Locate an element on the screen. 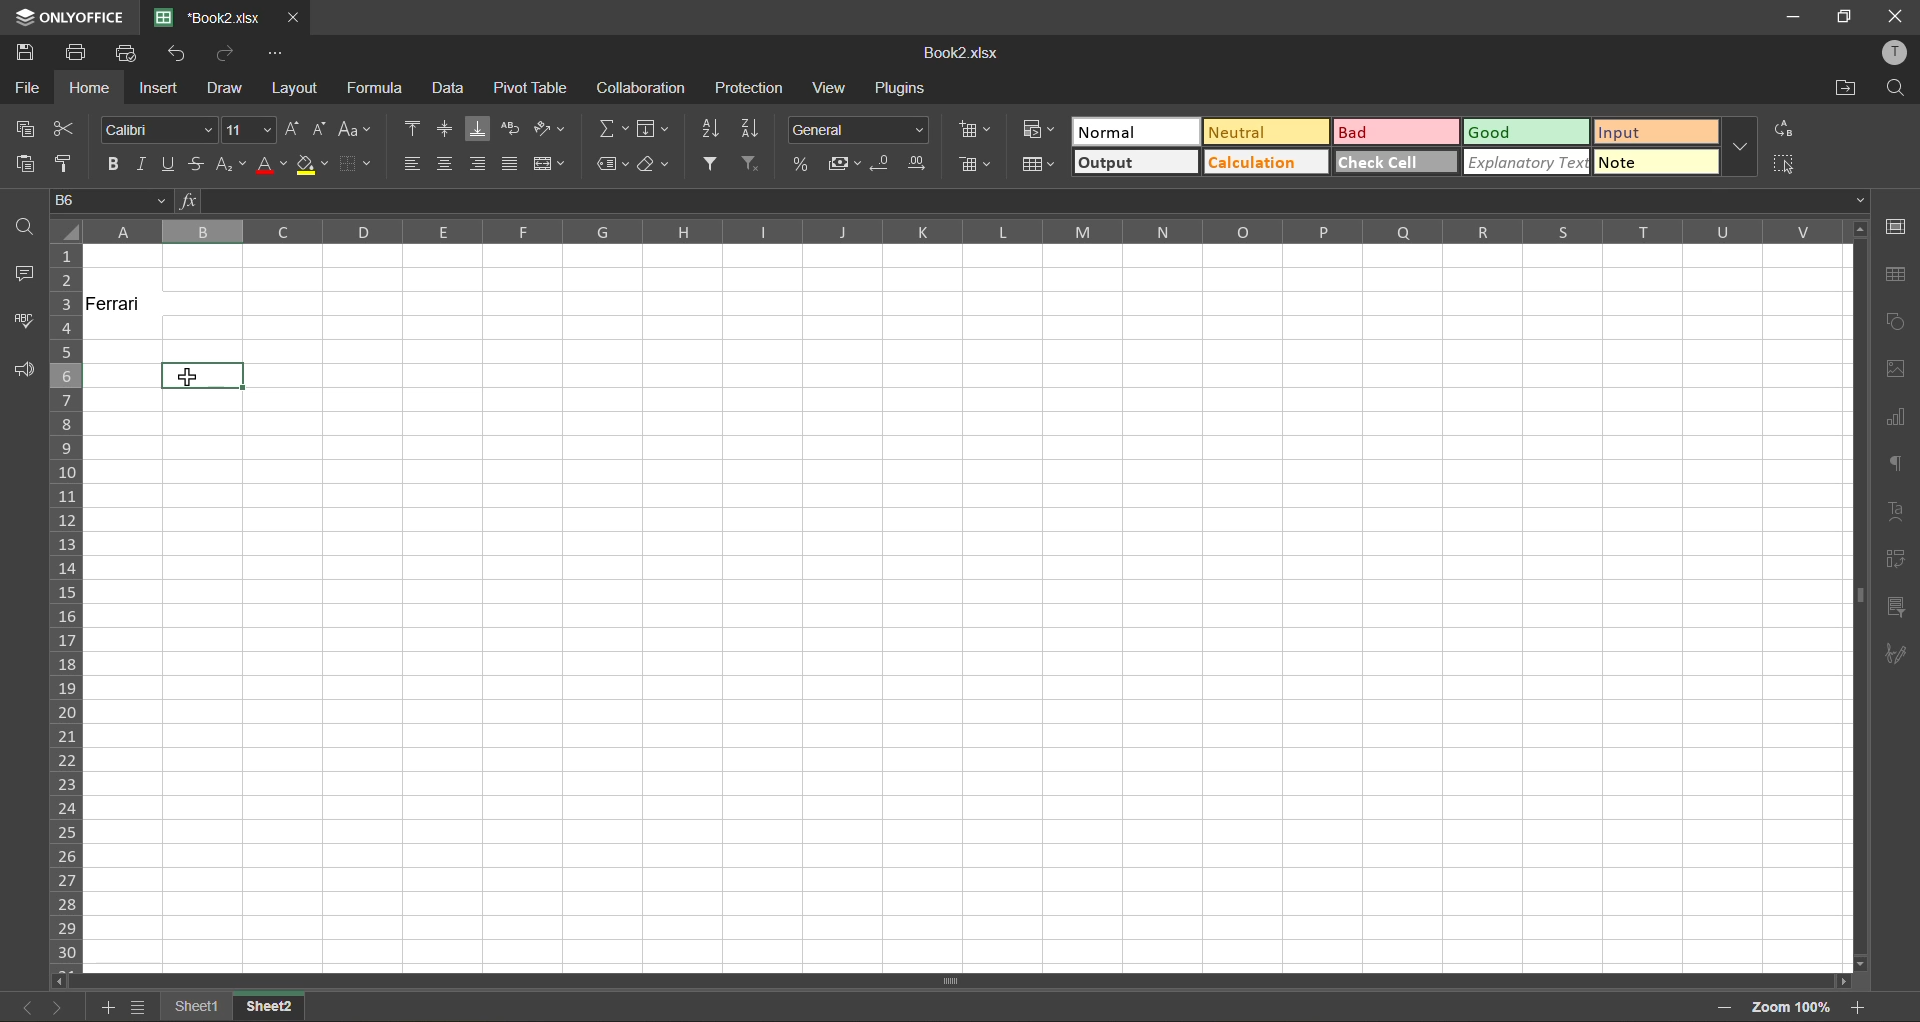 The width and height of the screenshot is (1920, 1022). normal is located at coordinates (1136, 131).